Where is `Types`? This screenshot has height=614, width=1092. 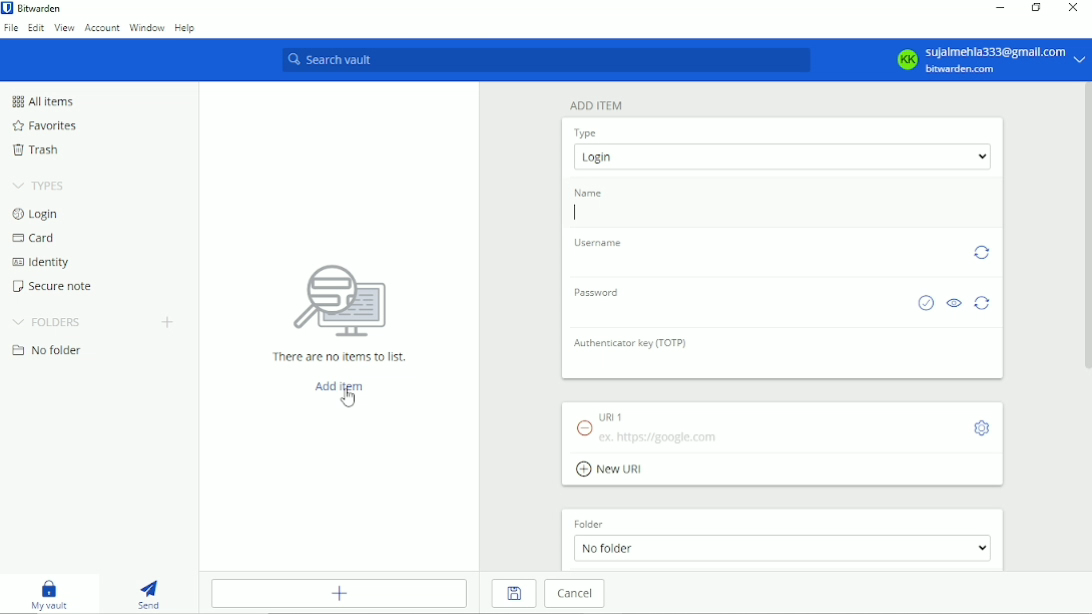
Types is located at coordinates (38, 186).